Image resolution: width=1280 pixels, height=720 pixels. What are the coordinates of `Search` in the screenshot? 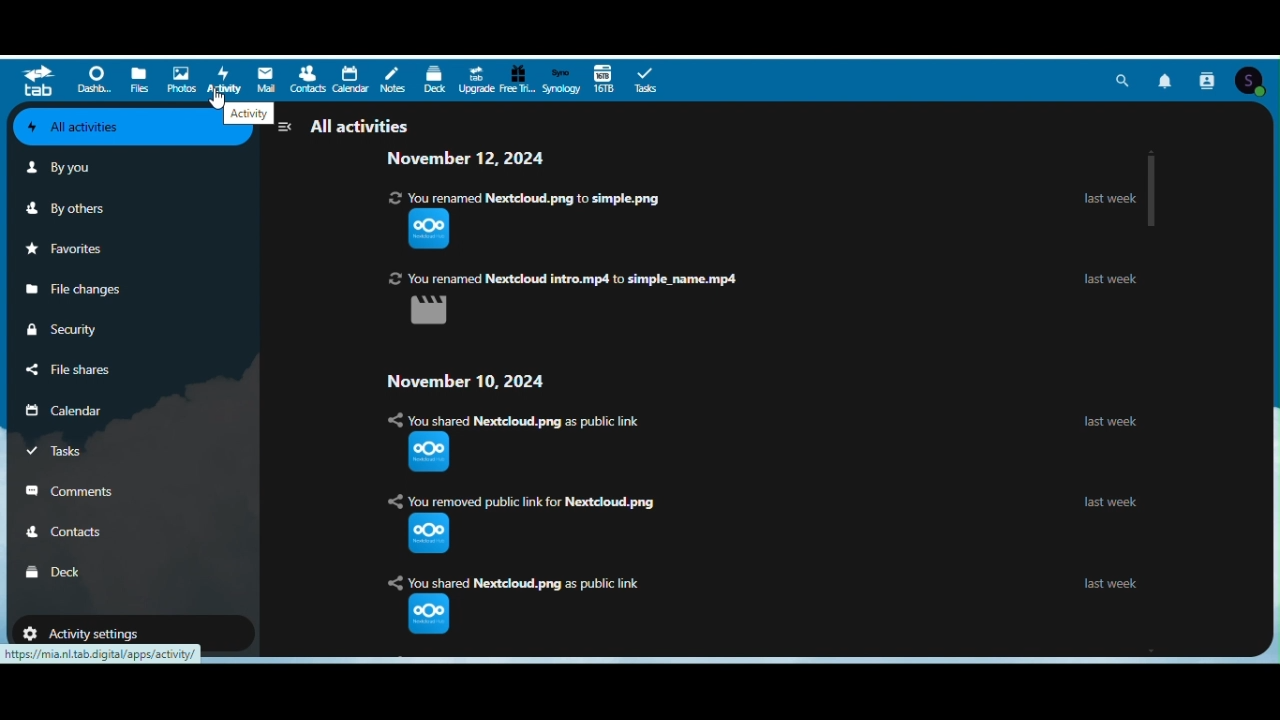 It's located at (1123, 80).